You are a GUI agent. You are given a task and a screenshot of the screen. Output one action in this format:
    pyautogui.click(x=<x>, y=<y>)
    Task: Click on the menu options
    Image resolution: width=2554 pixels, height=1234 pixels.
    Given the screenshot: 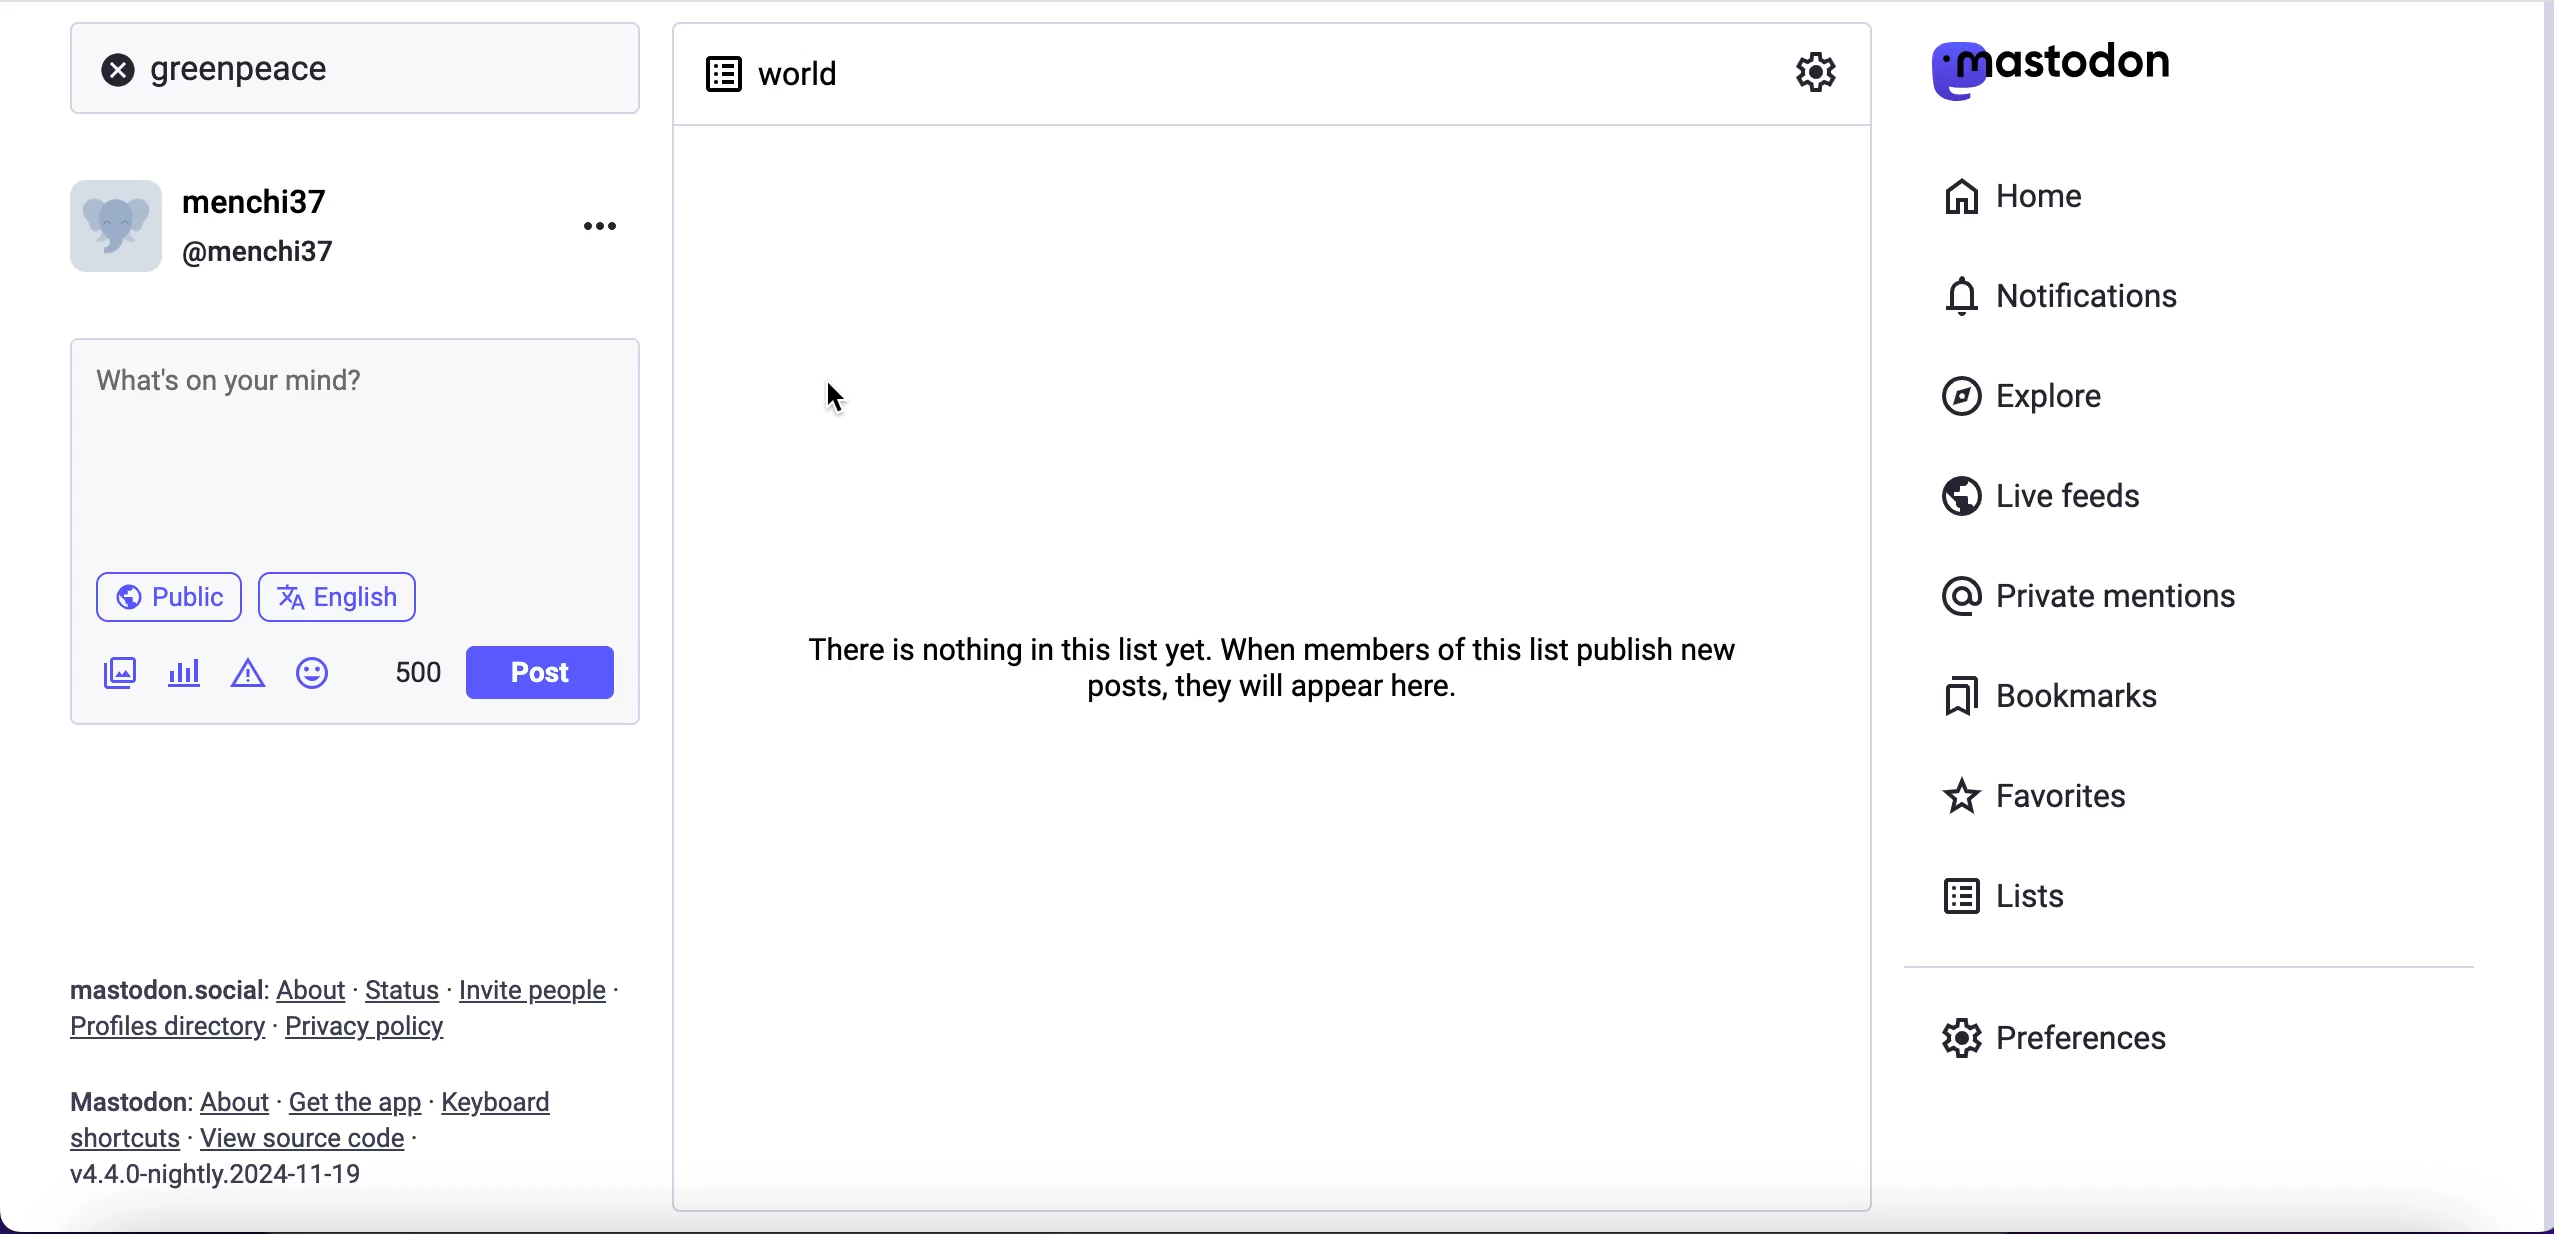 What is the action you would take?
    pyautogui.click(x=607, y=224)
    